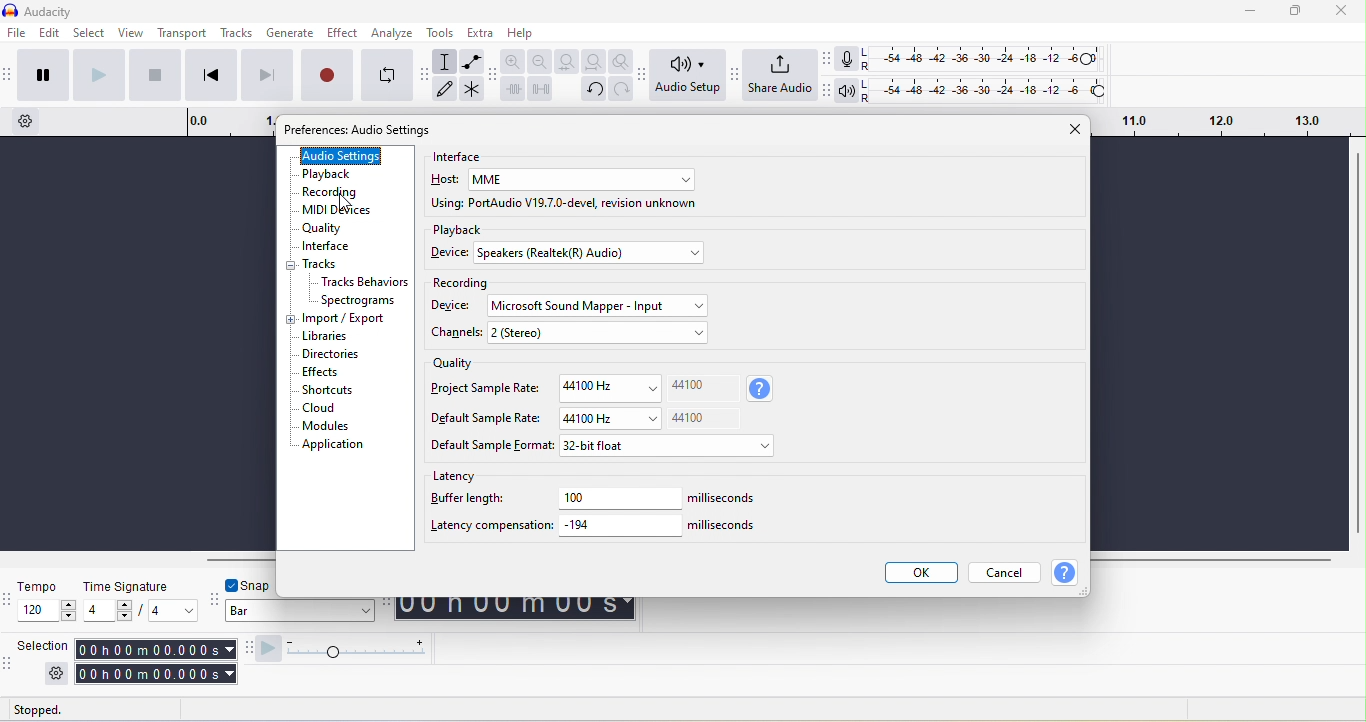  I want to click on buffer length, so click(468, 499).